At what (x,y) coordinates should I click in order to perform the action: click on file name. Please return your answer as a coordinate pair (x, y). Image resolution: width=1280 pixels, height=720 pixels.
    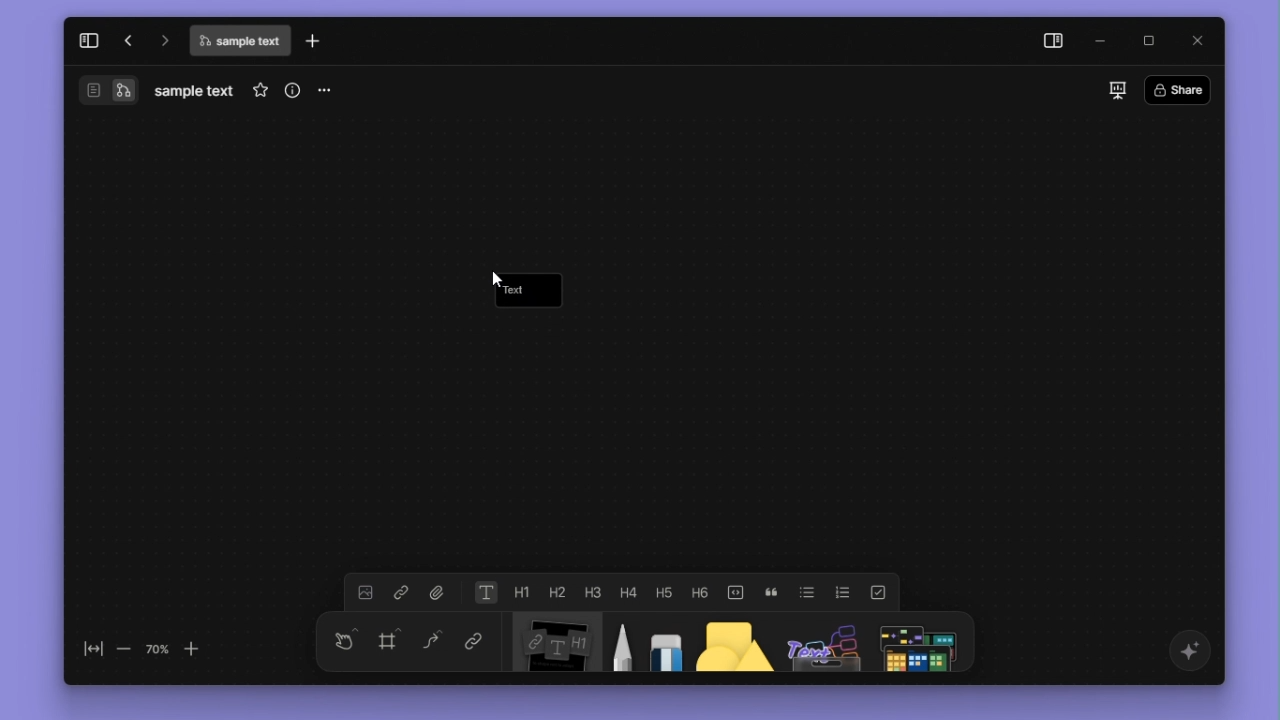
    Looking at the image, I should click on (194, 91).